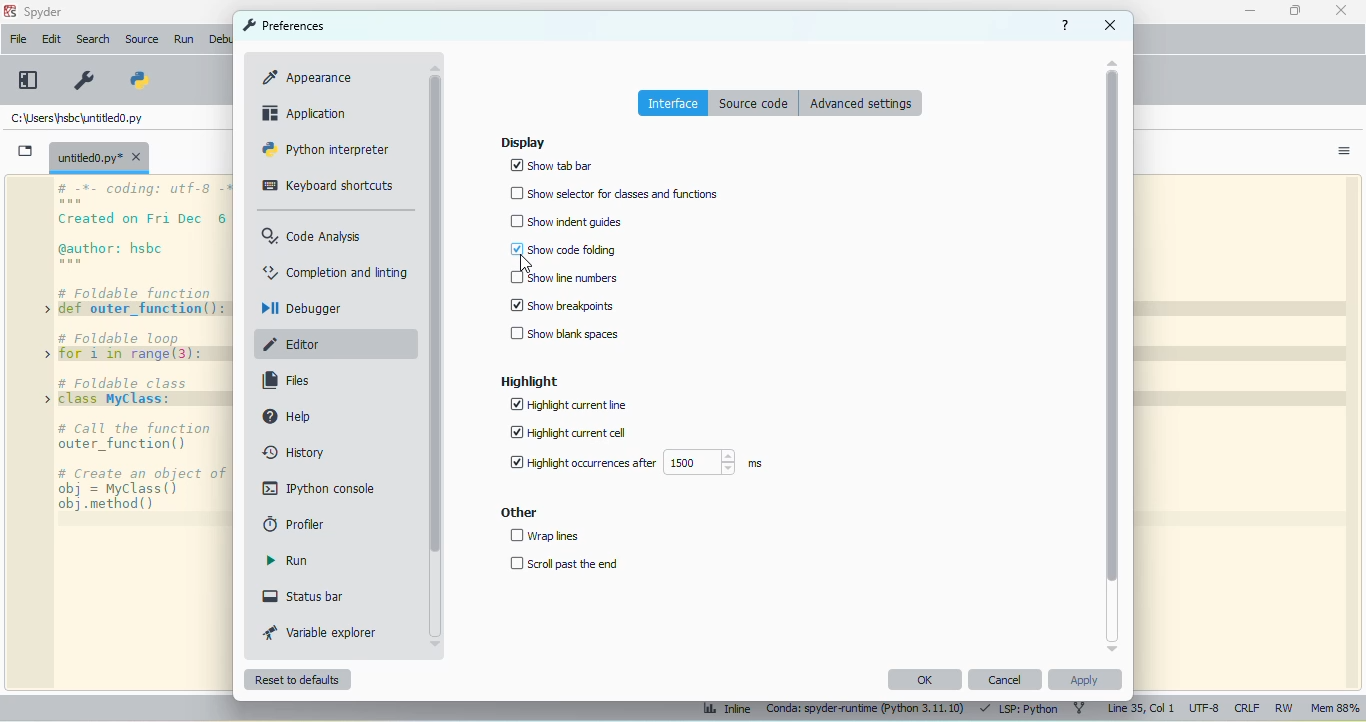 The image size is (1366, 722). Describe the element at coordinates (309, 76) in the screenshot. I see `appearance` at that location.